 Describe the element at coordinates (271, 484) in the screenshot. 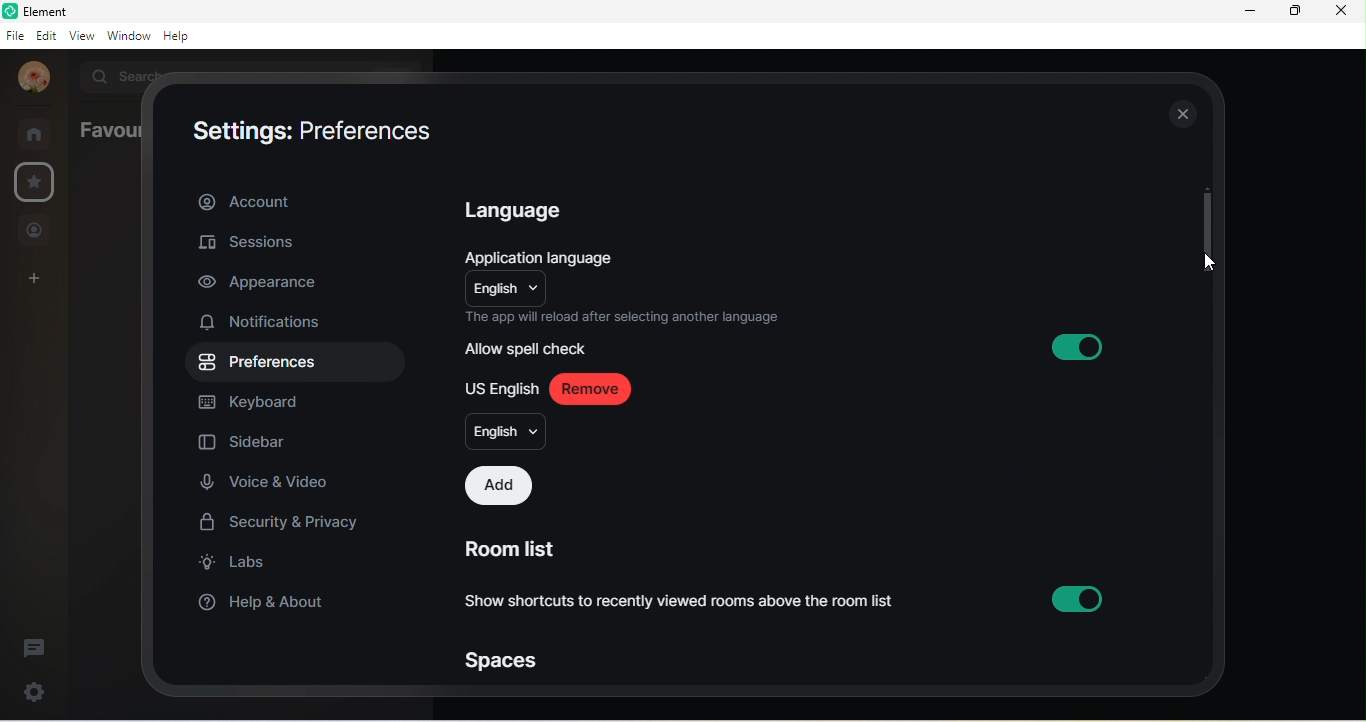

I see `voice and video` at that location.